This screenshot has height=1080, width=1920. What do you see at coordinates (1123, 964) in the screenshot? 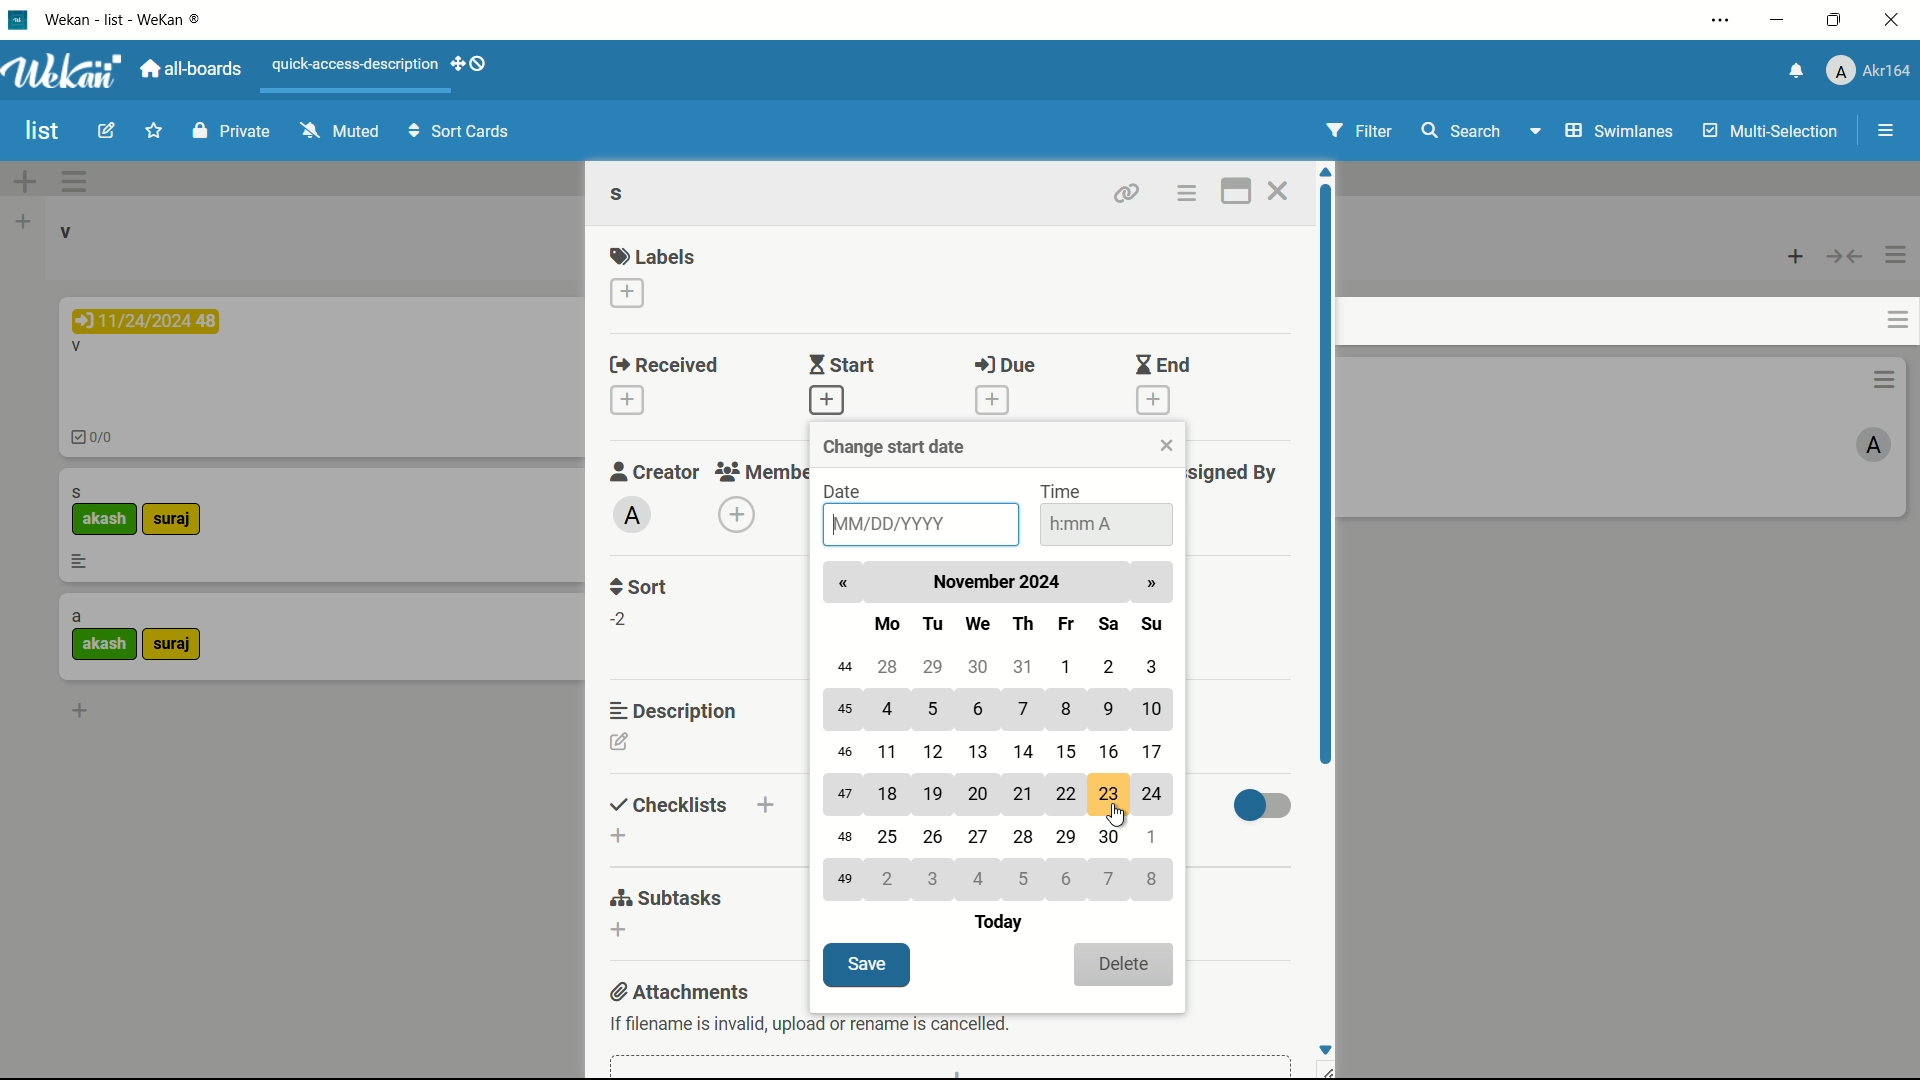
I see `delete` at bounding box center [1123, 964].